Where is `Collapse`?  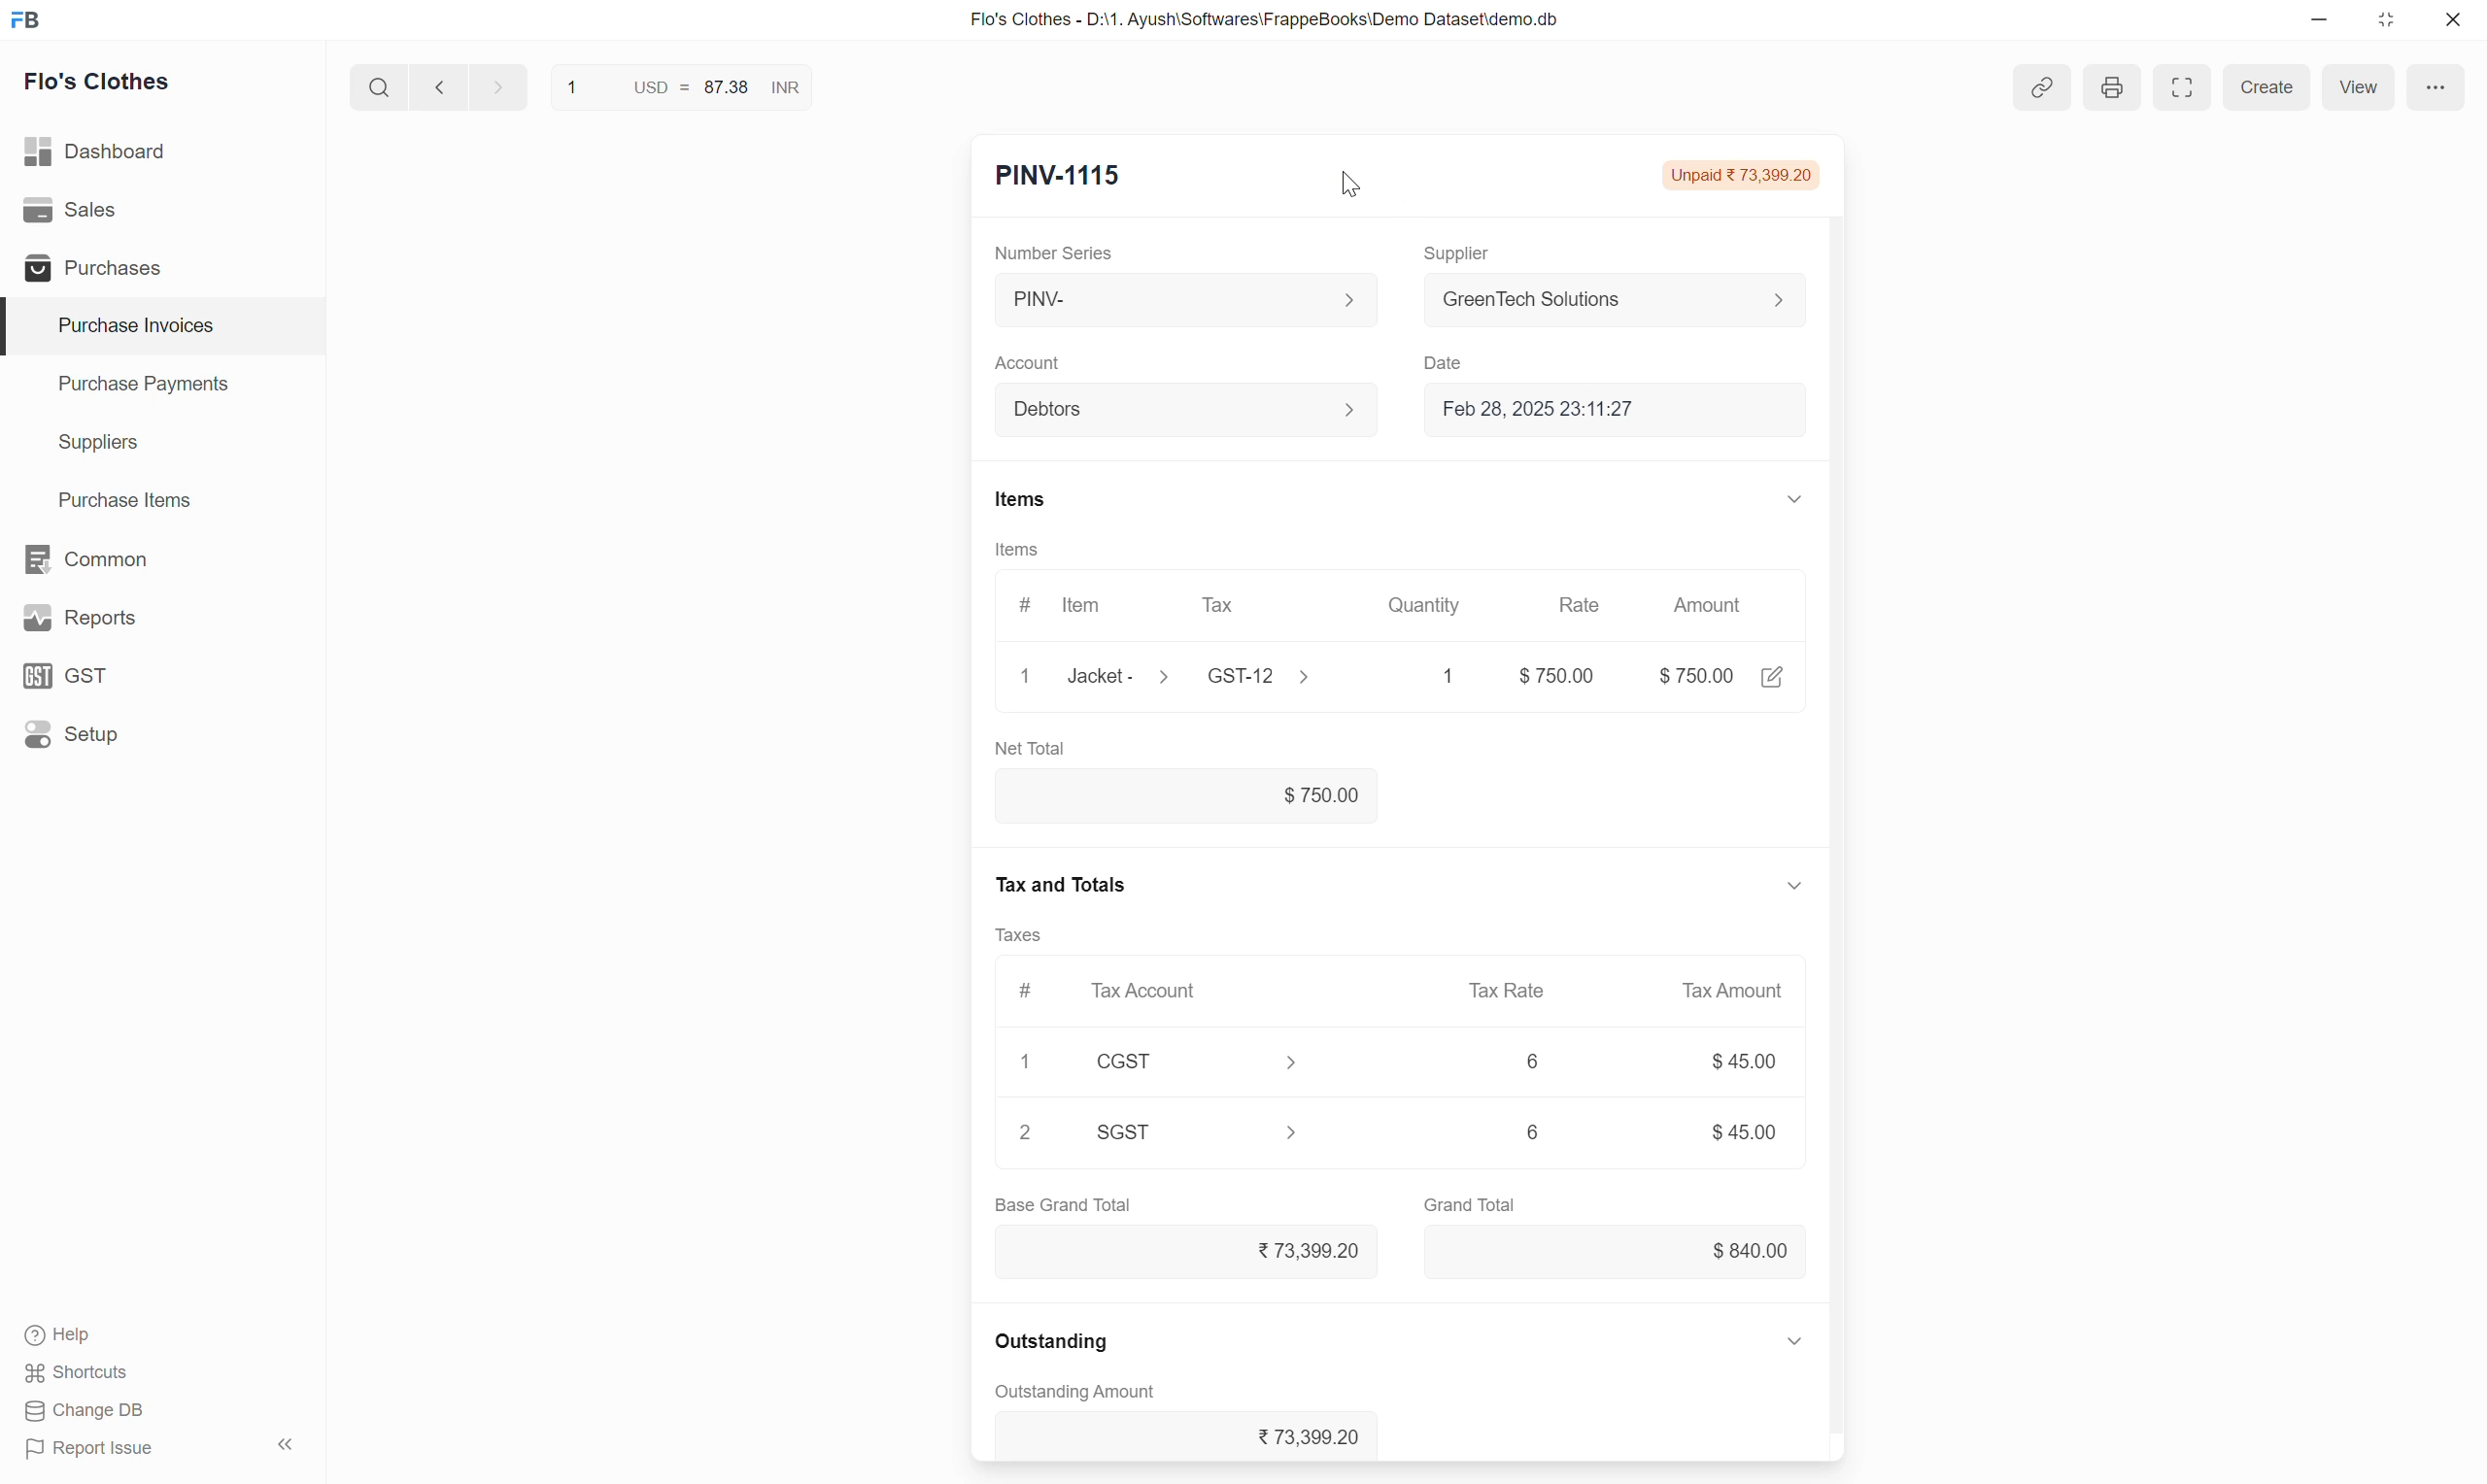
Collapse is located at coordinates (1796, 887).